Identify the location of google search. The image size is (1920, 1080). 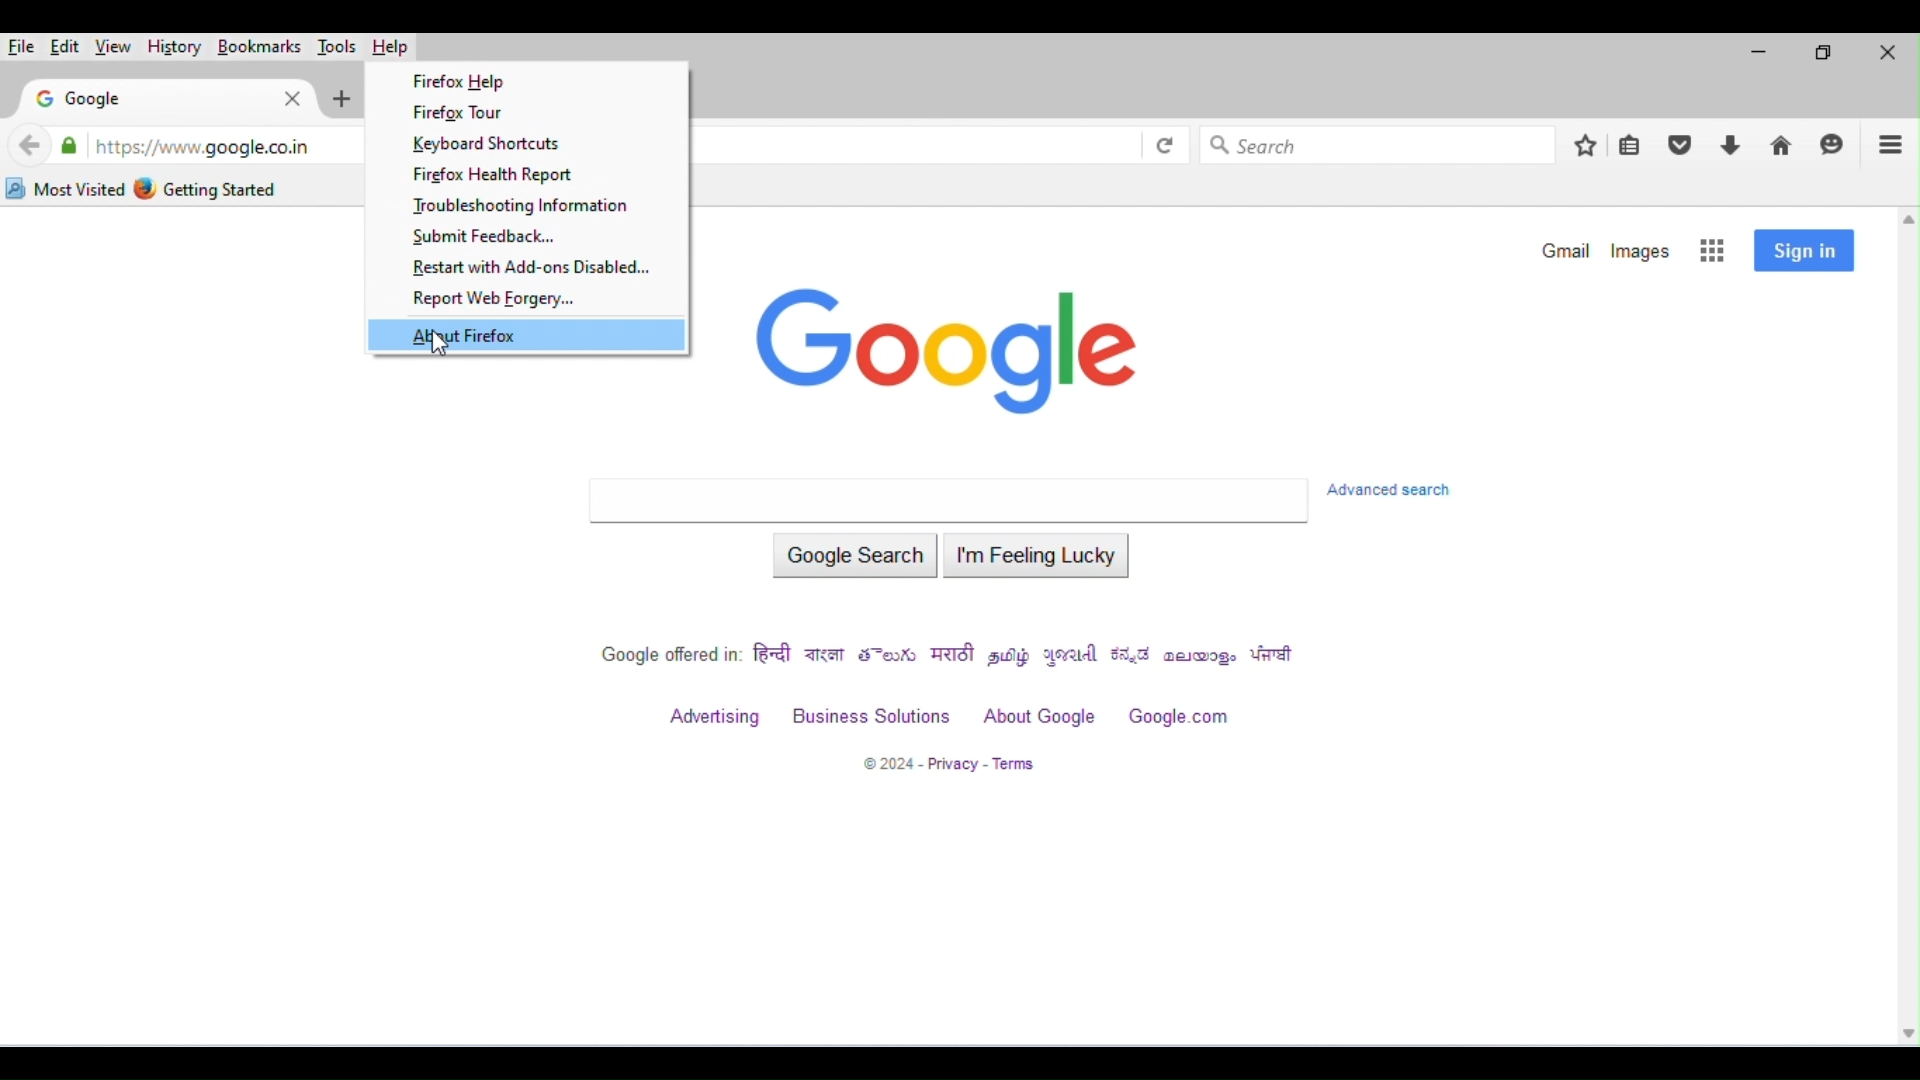
(854, 558).